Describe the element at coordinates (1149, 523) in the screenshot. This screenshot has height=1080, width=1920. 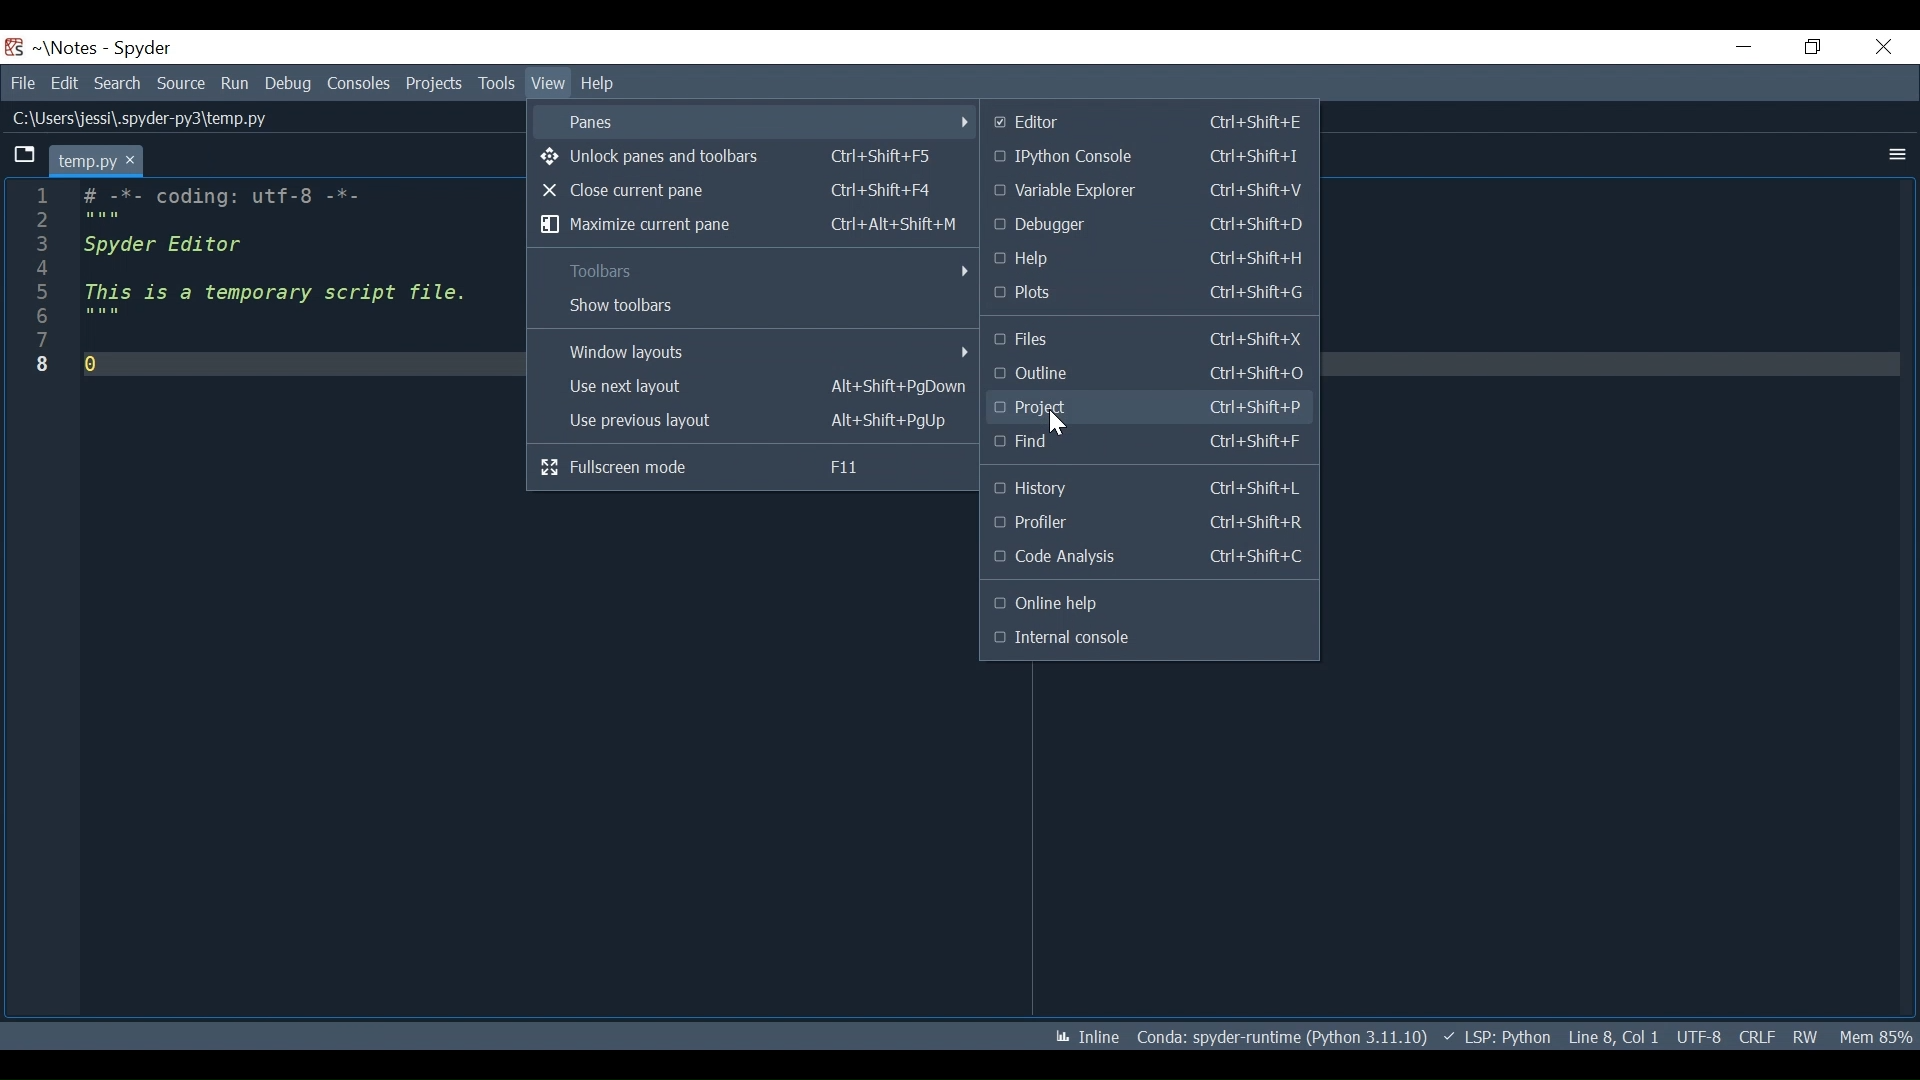
I see `Profiler` at that location.